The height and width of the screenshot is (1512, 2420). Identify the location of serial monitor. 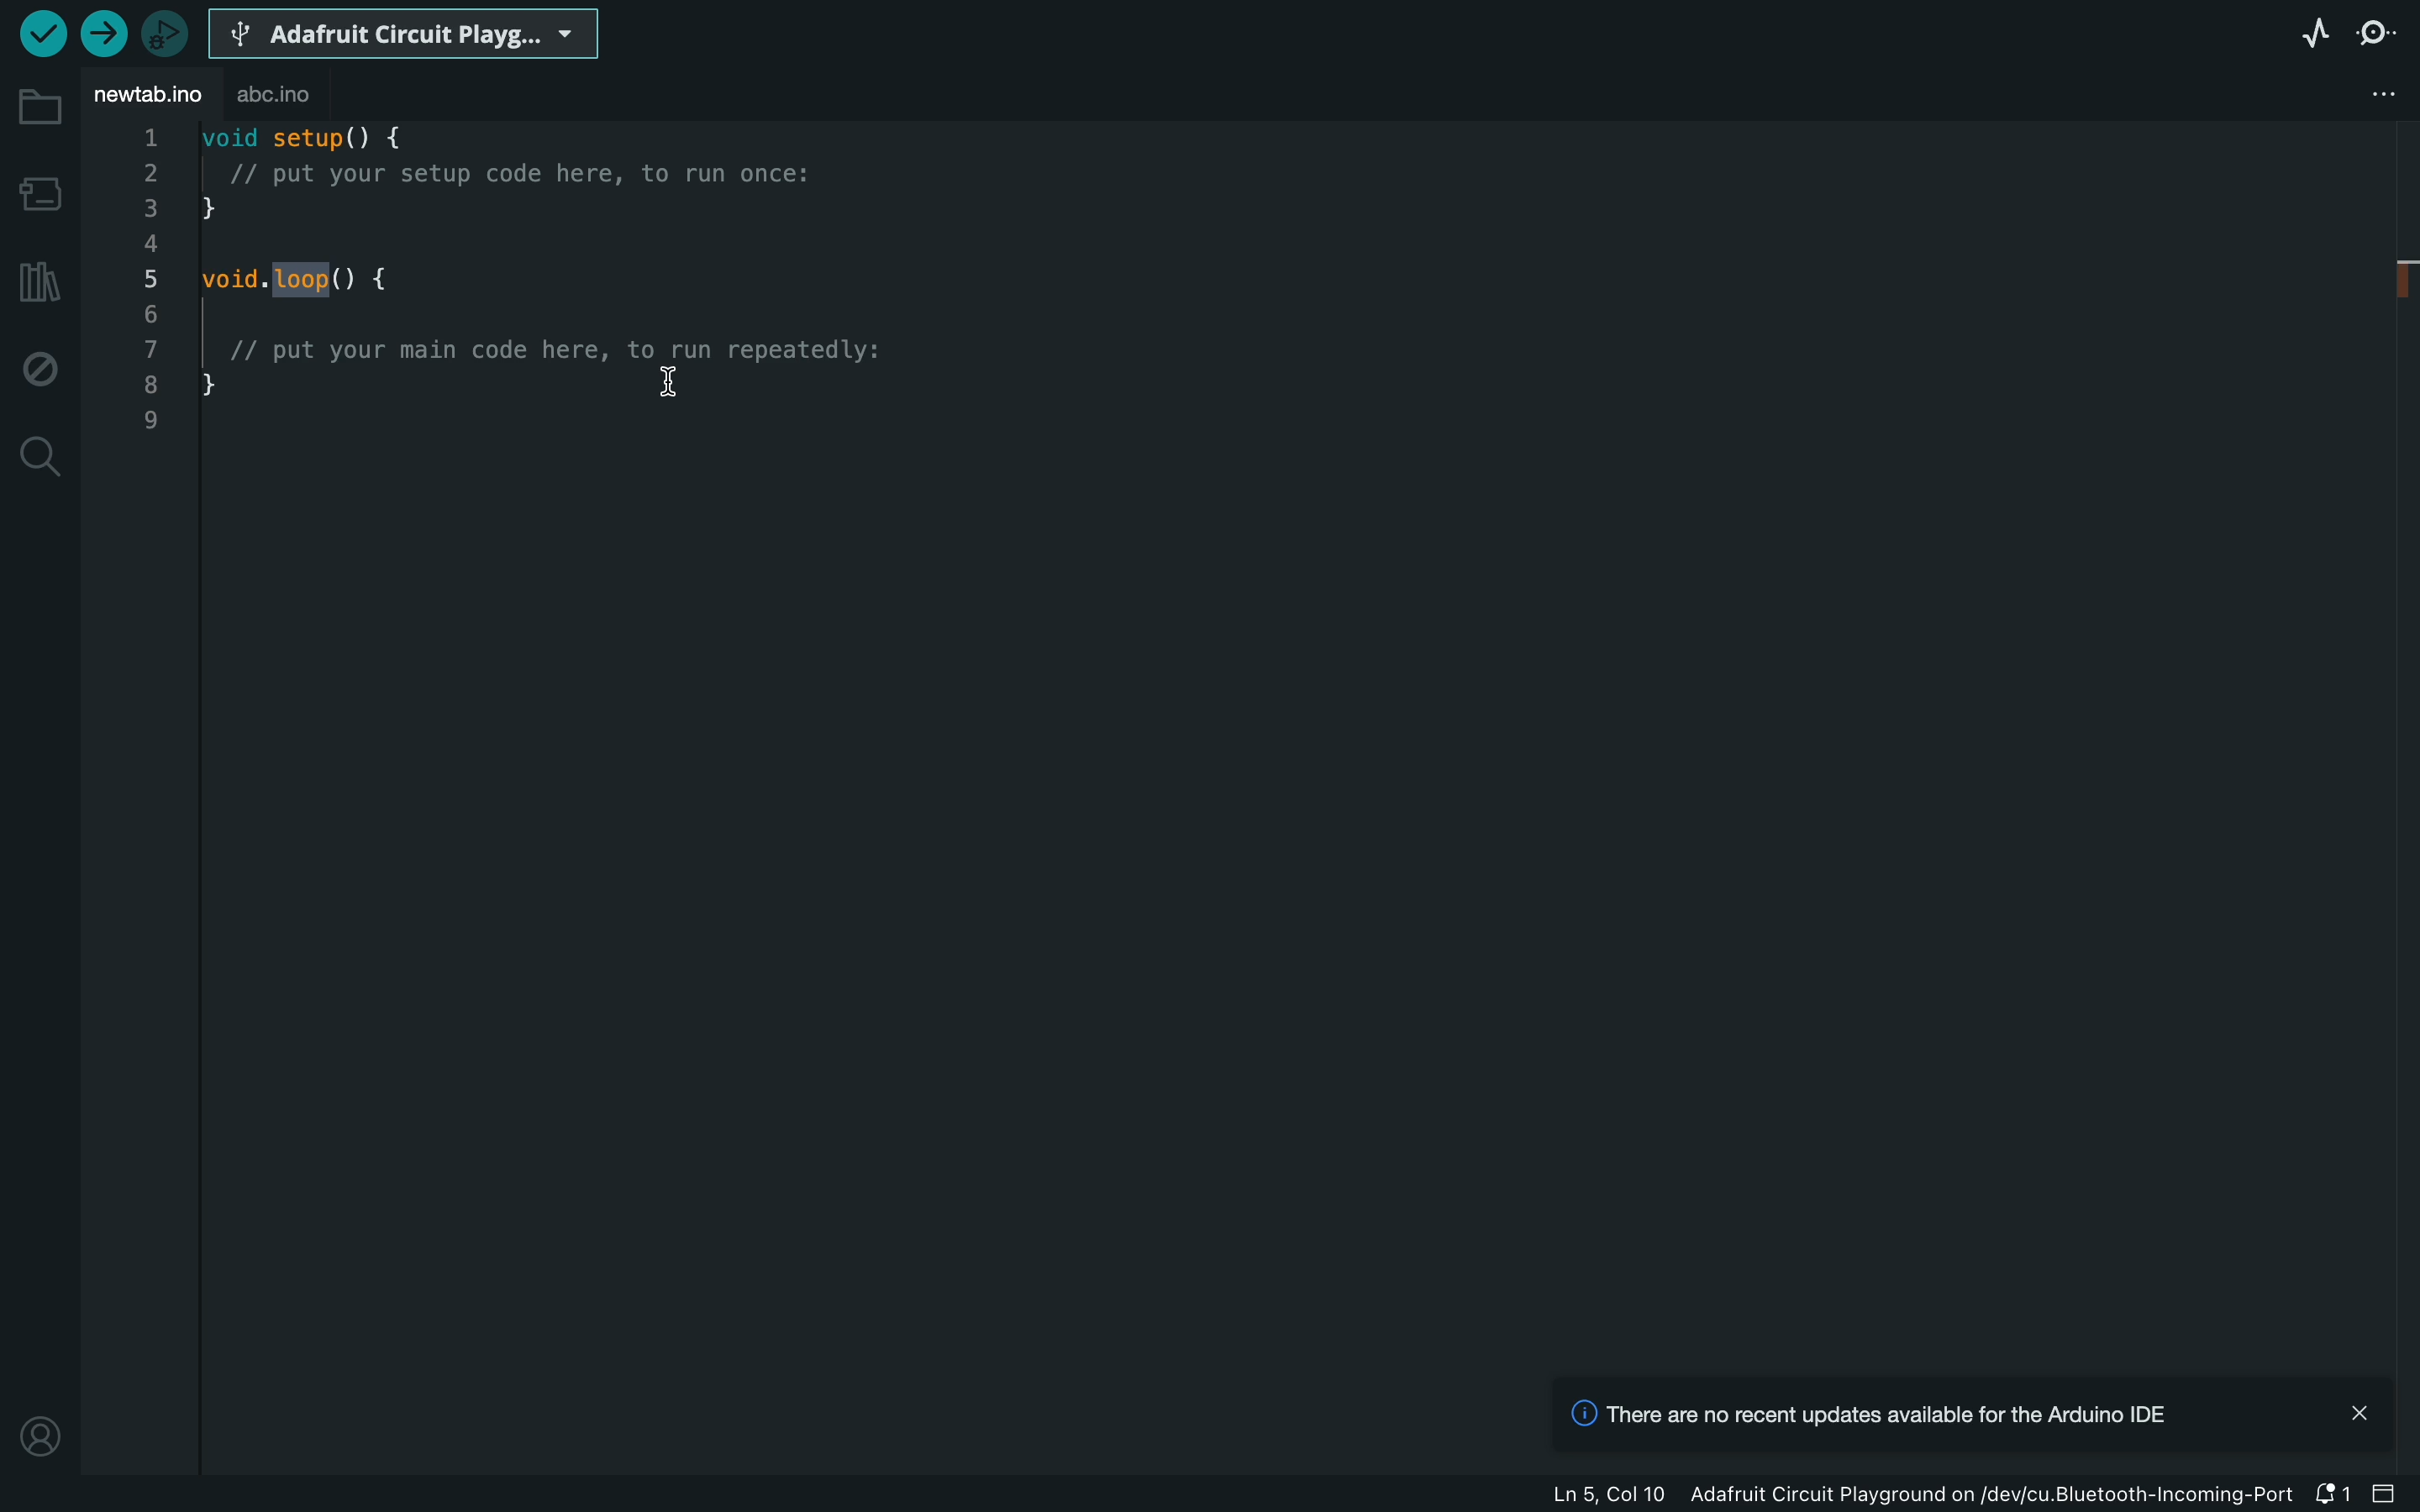
(2377, 30).